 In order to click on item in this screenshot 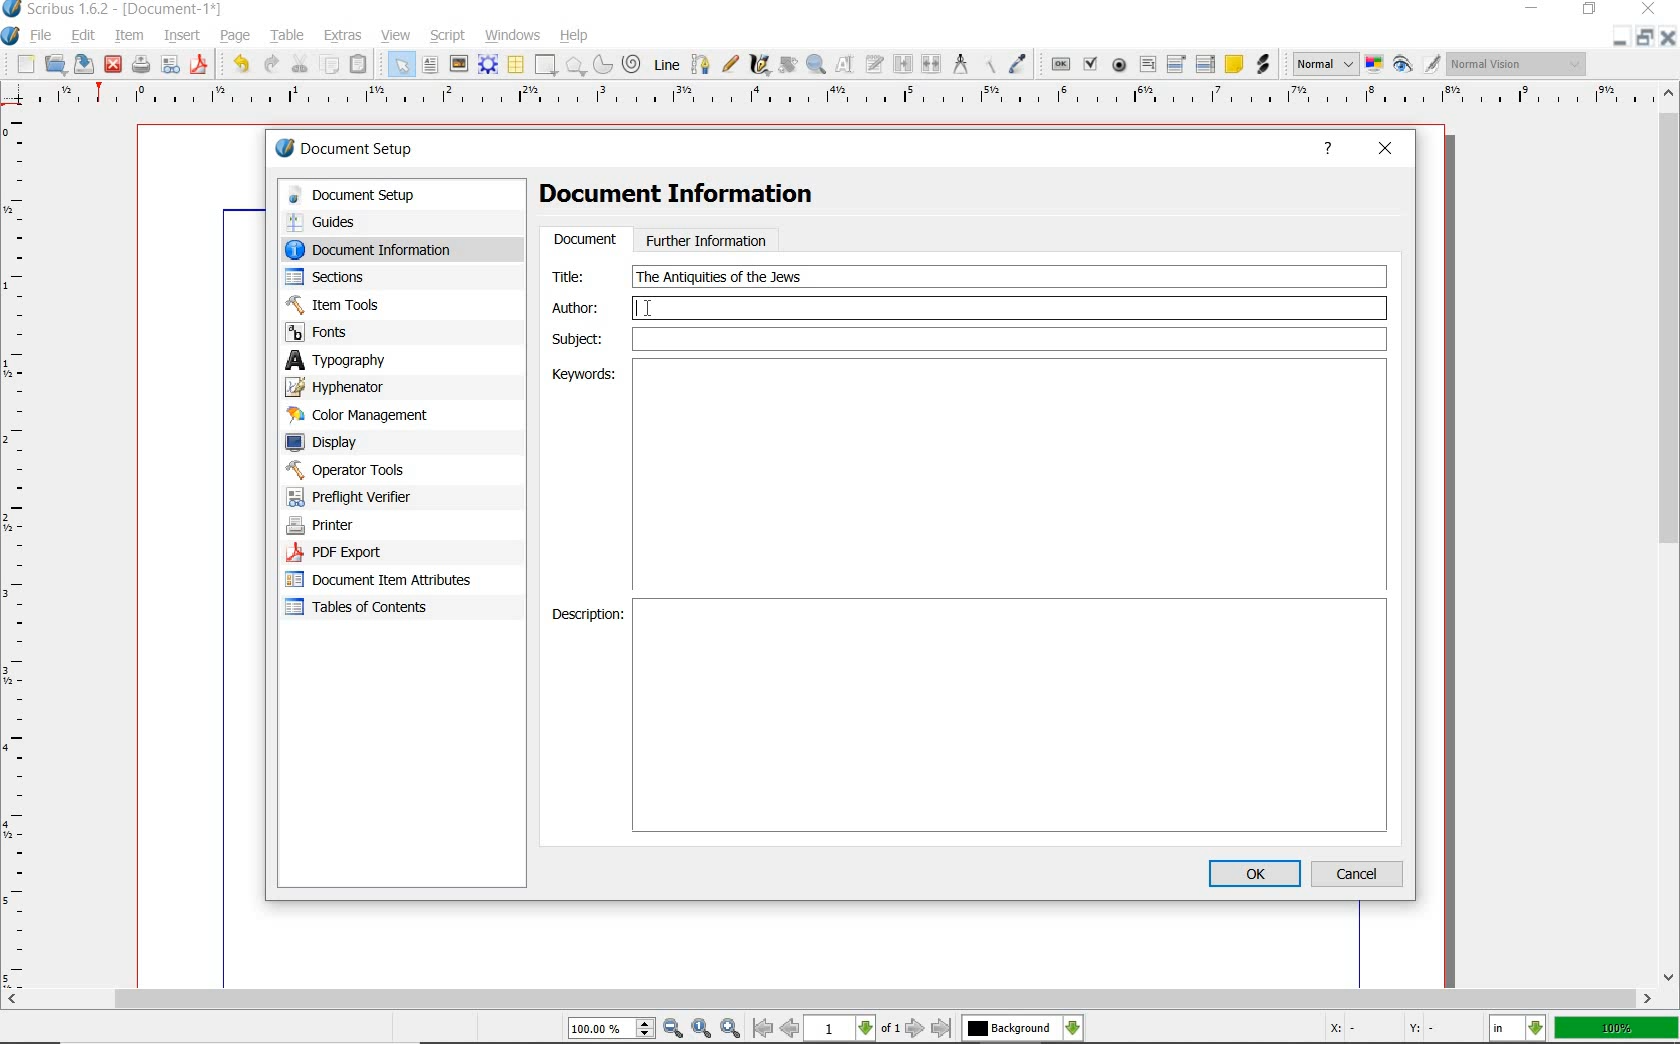, I will do `click(130, 37)`.